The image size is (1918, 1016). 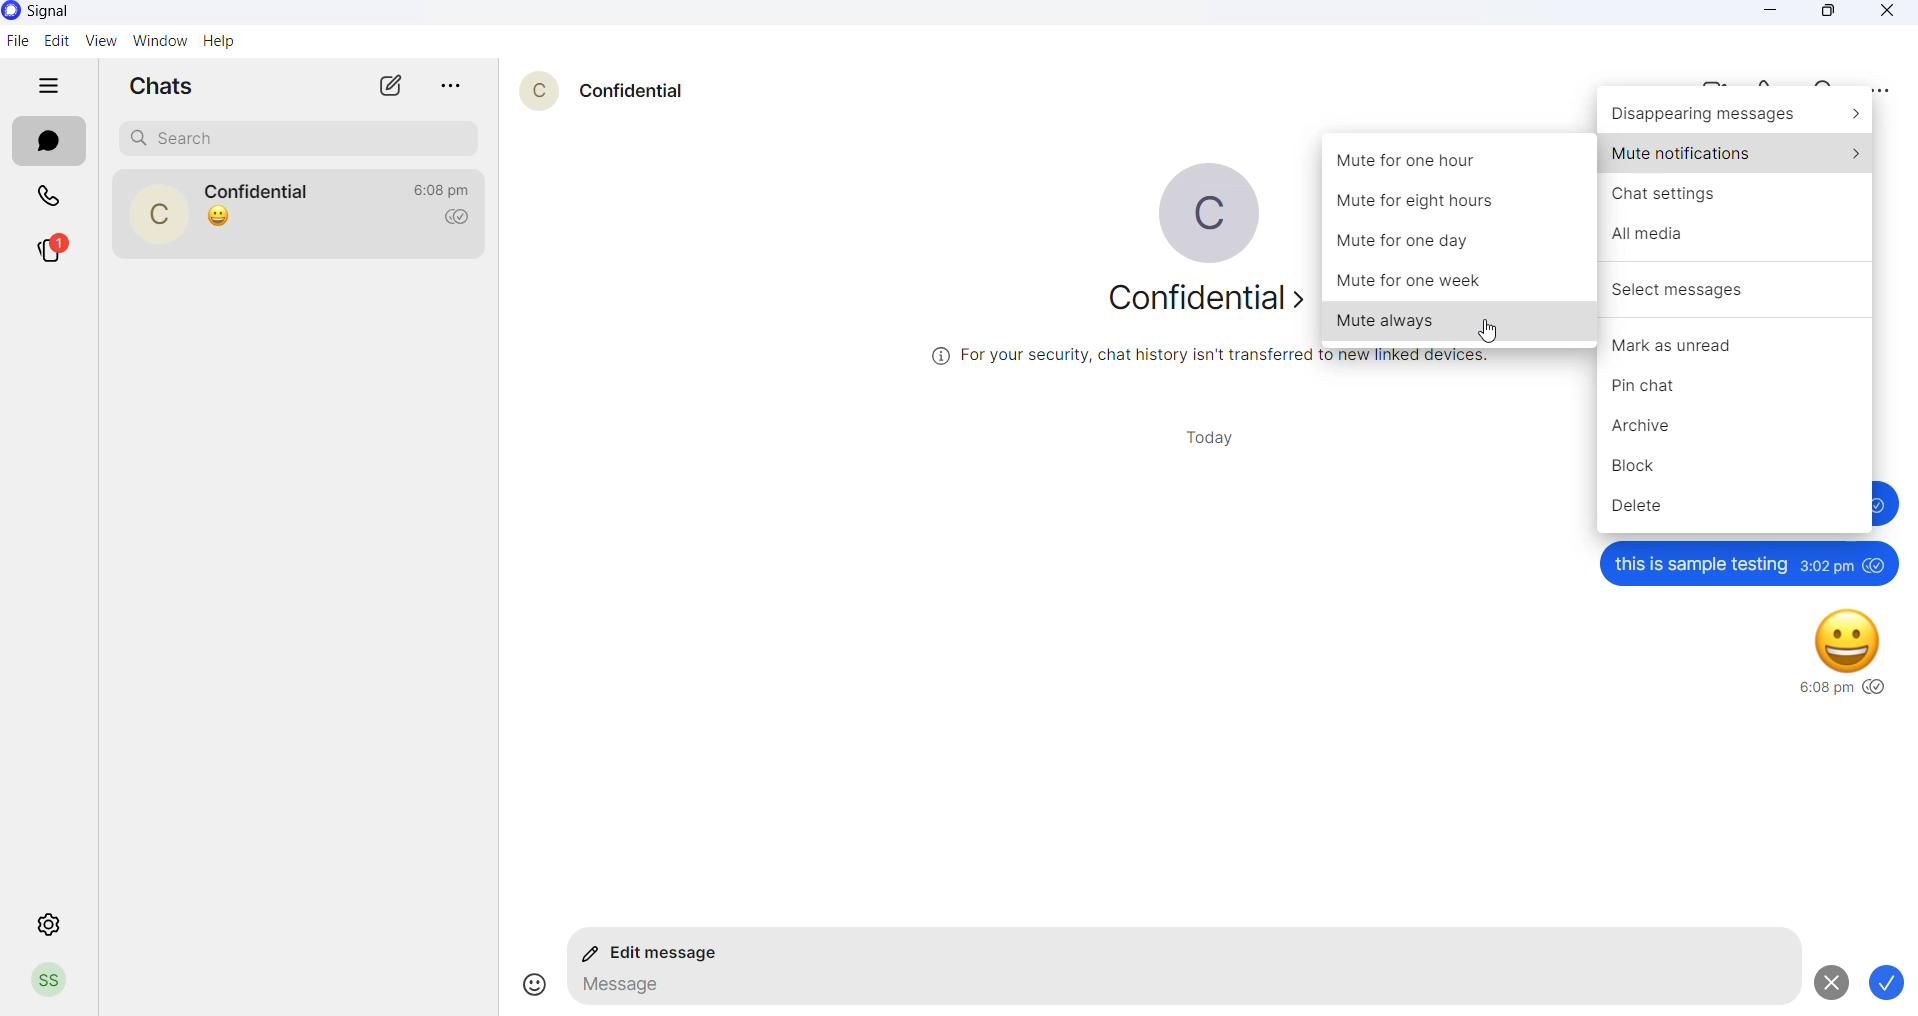 What do you see at coordinates (1736, 152) in the screenshot?
I see `mute notifications` at bounding box center [1736, 152].